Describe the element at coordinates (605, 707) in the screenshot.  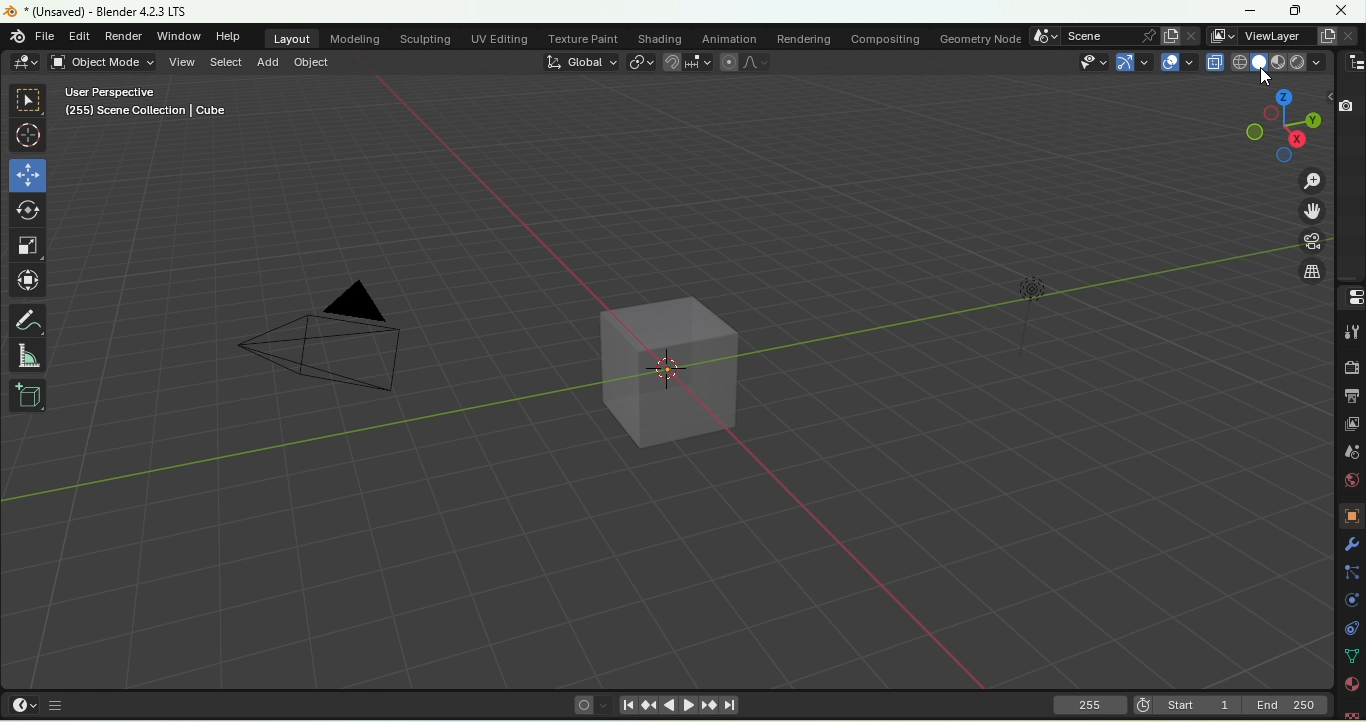
I see `Auto keyframing` at that location.